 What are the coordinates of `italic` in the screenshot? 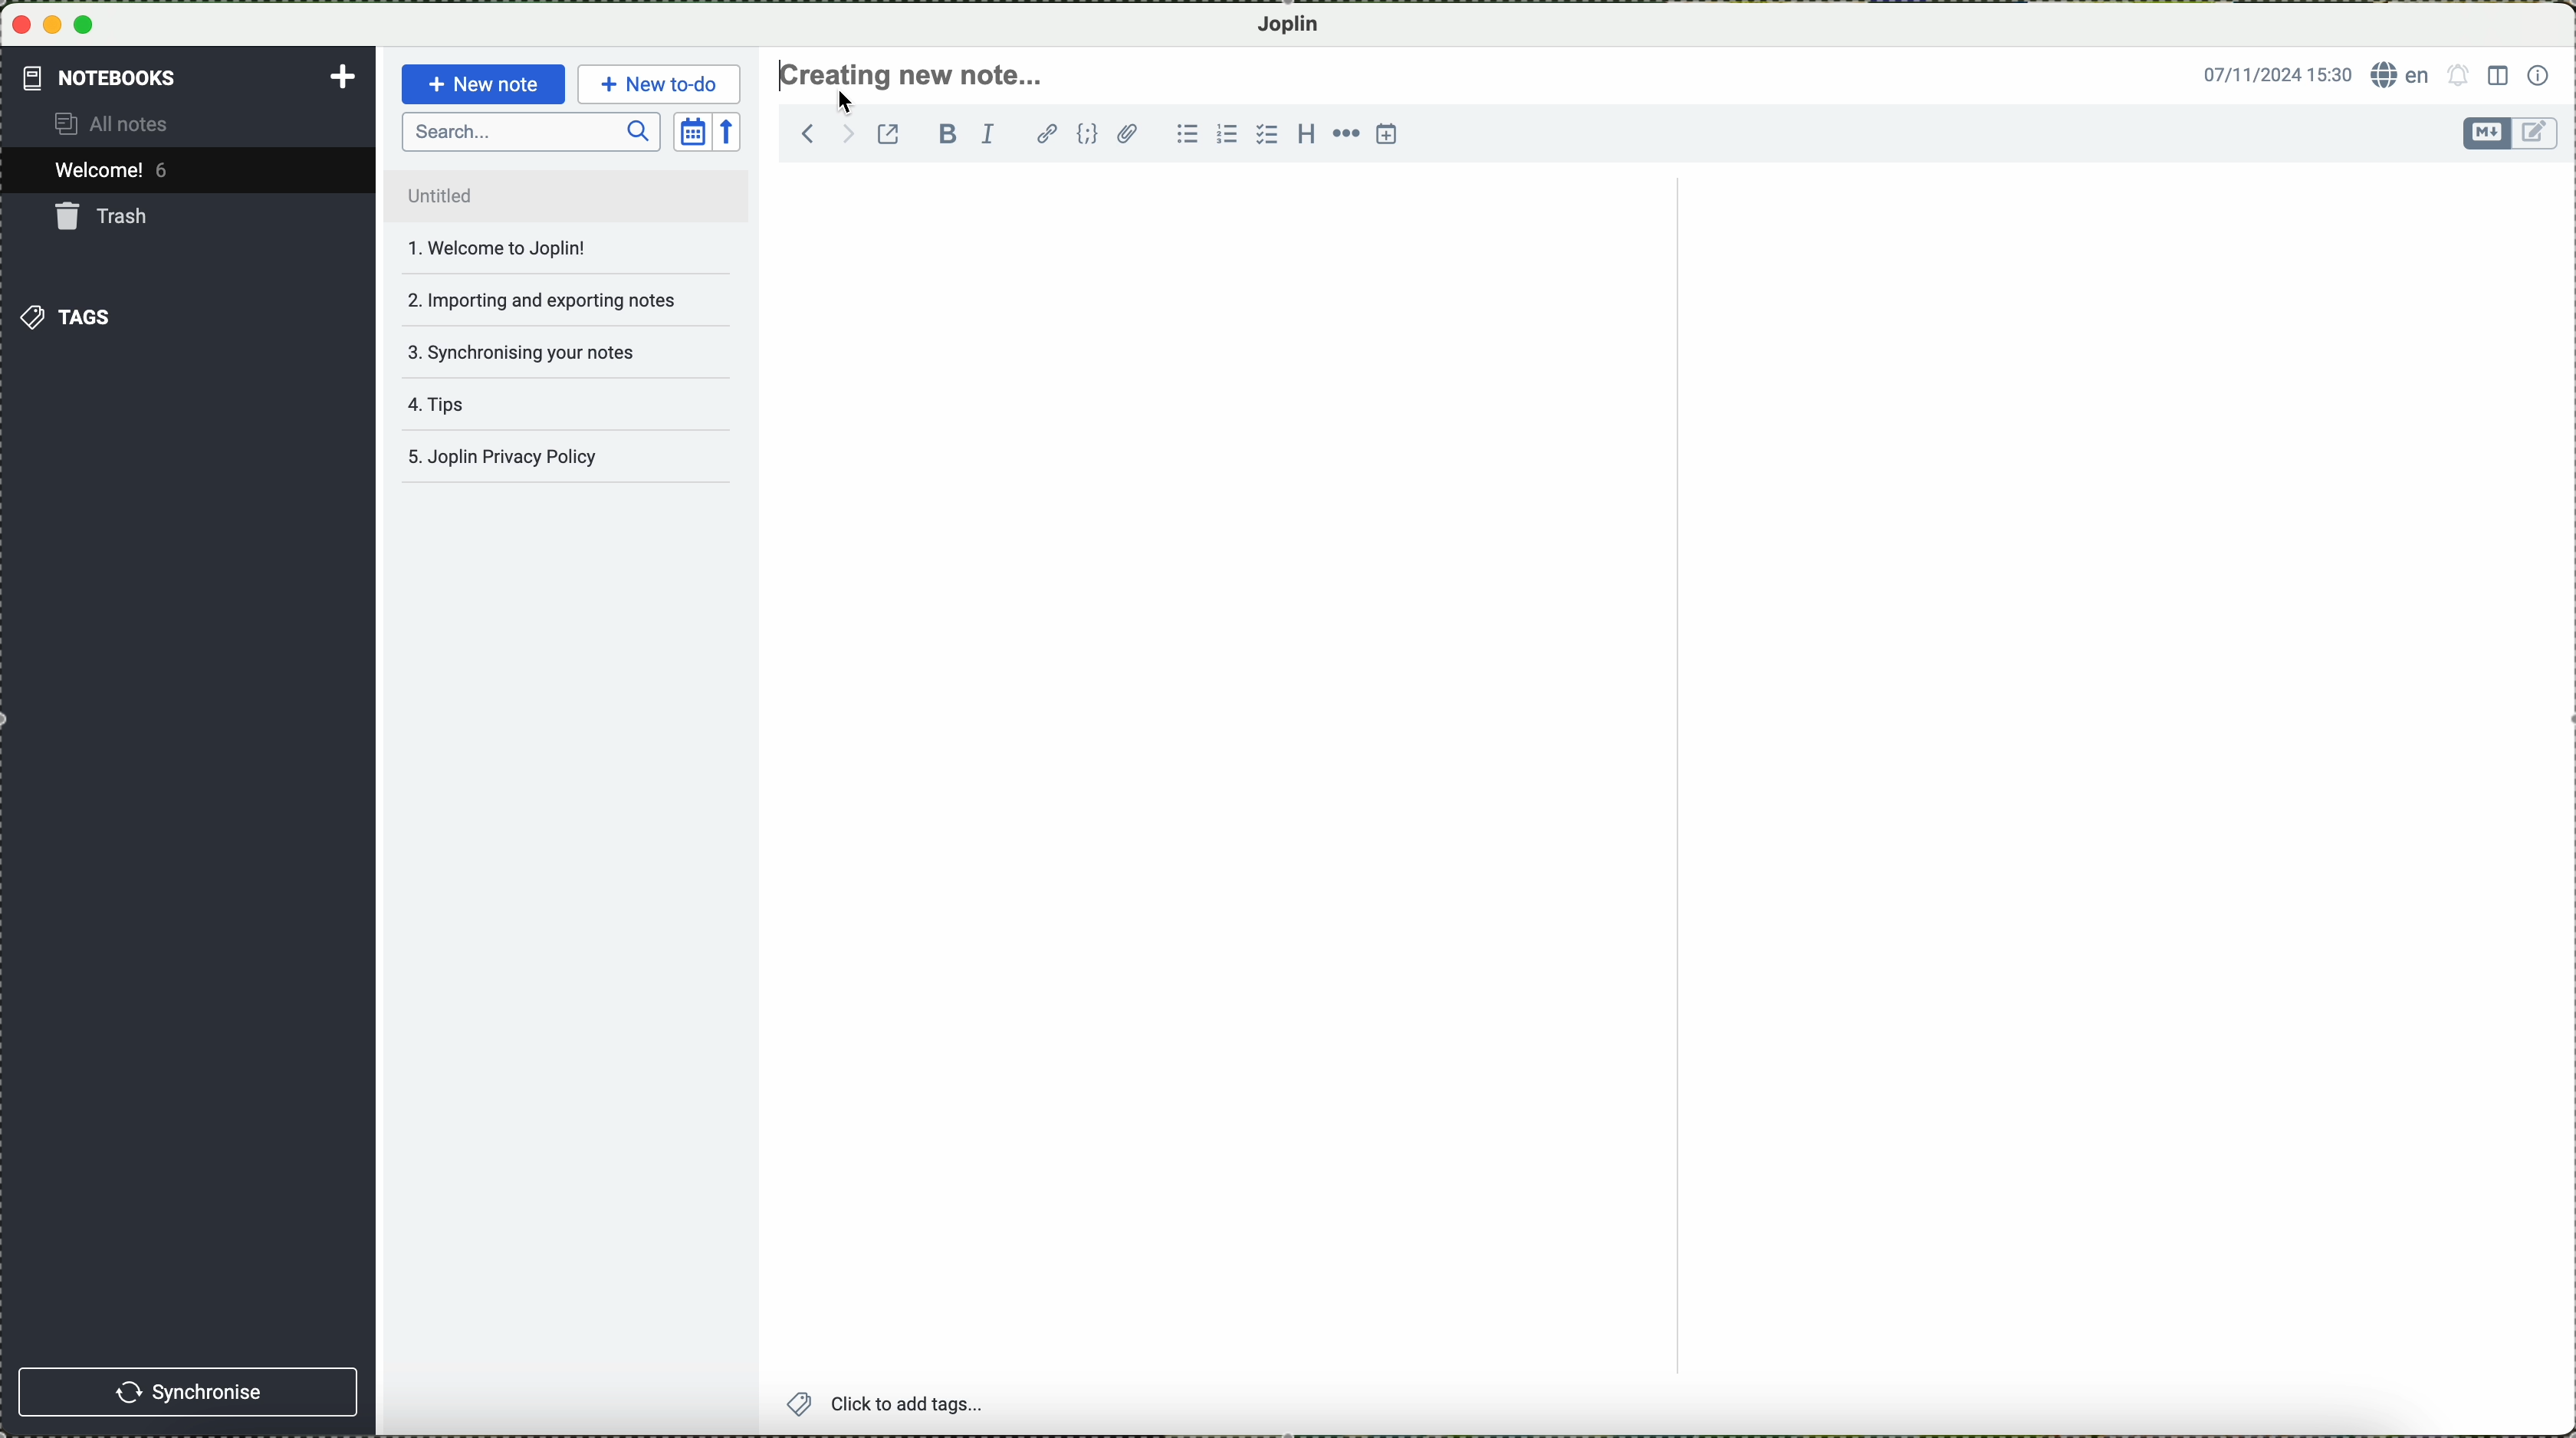 It's located at (994, 136).